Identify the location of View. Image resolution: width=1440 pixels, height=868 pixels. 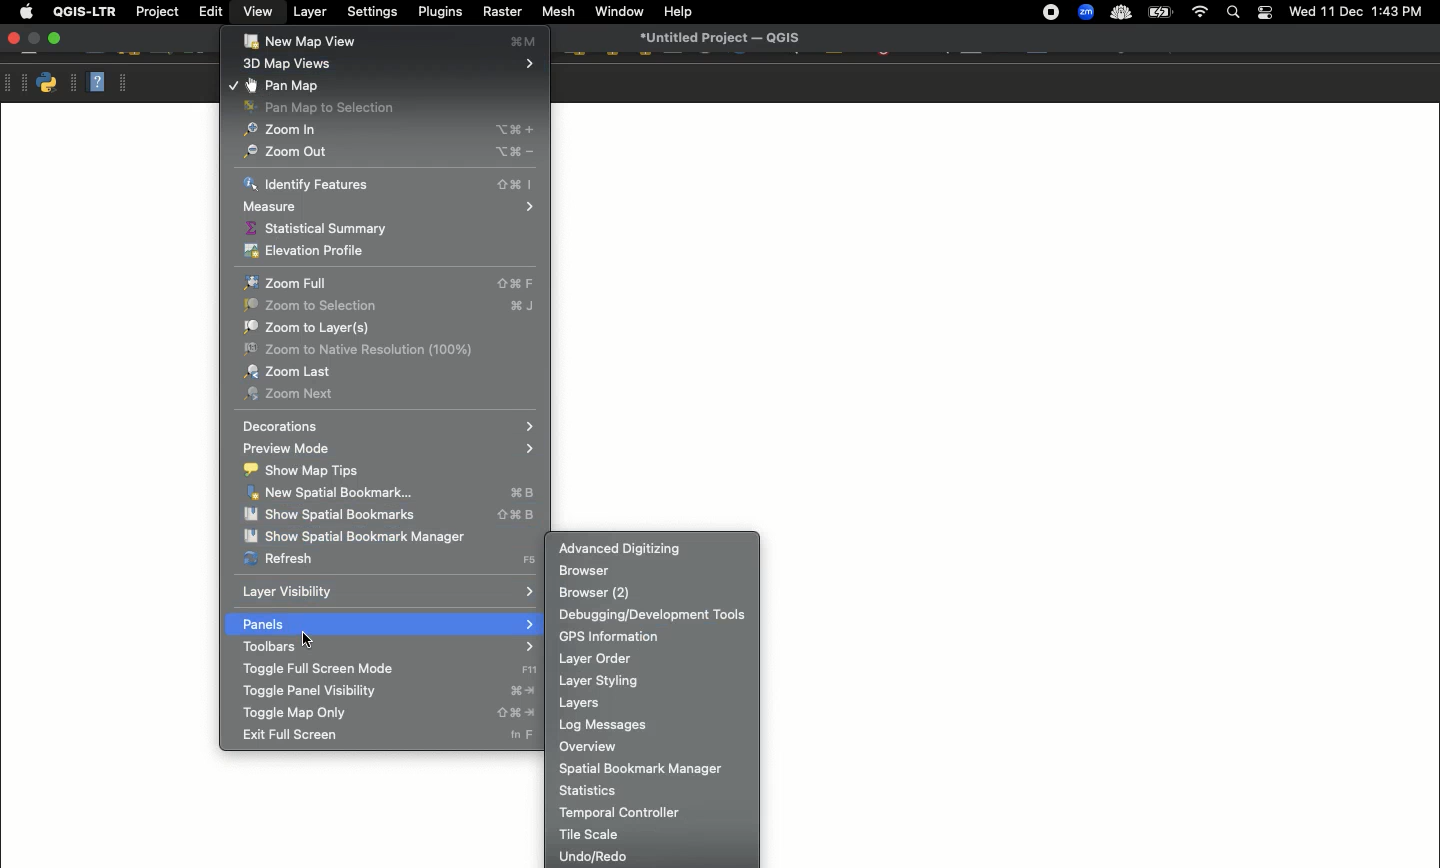
(256, 11).